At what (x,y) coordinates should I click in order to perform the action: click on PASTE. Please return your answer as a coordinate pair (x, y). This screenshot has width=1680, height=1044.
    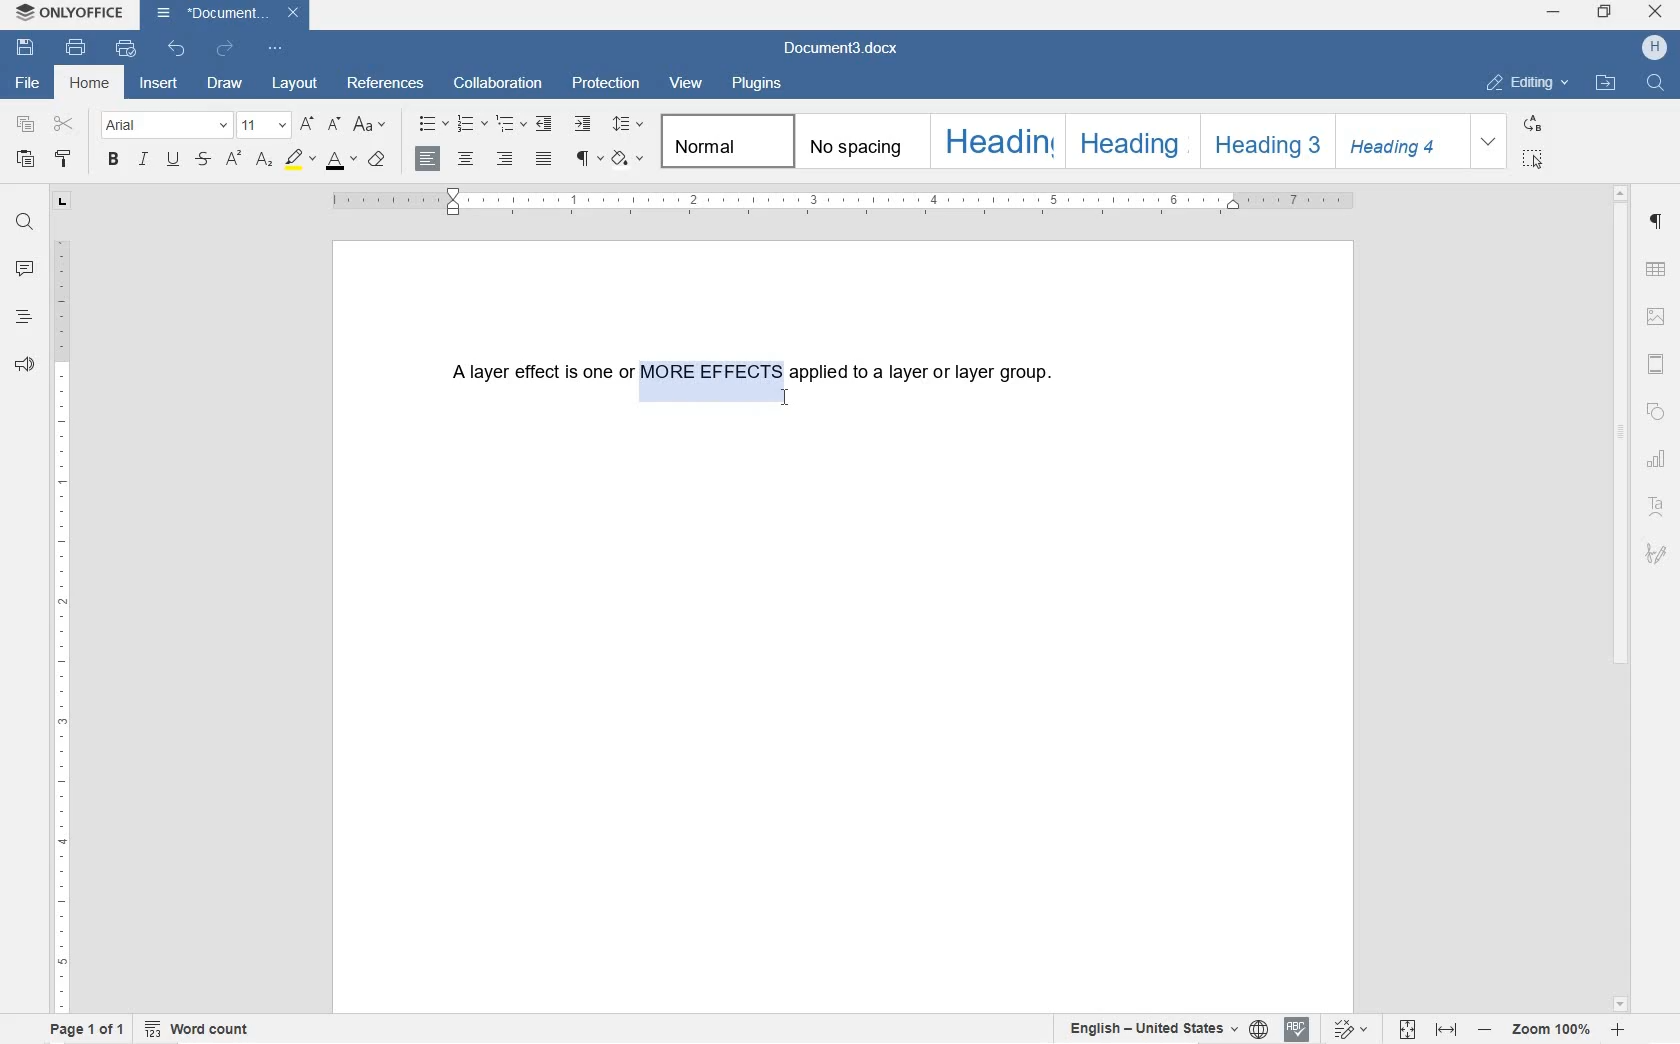
    Looking at the image, I should click on (24, 158).